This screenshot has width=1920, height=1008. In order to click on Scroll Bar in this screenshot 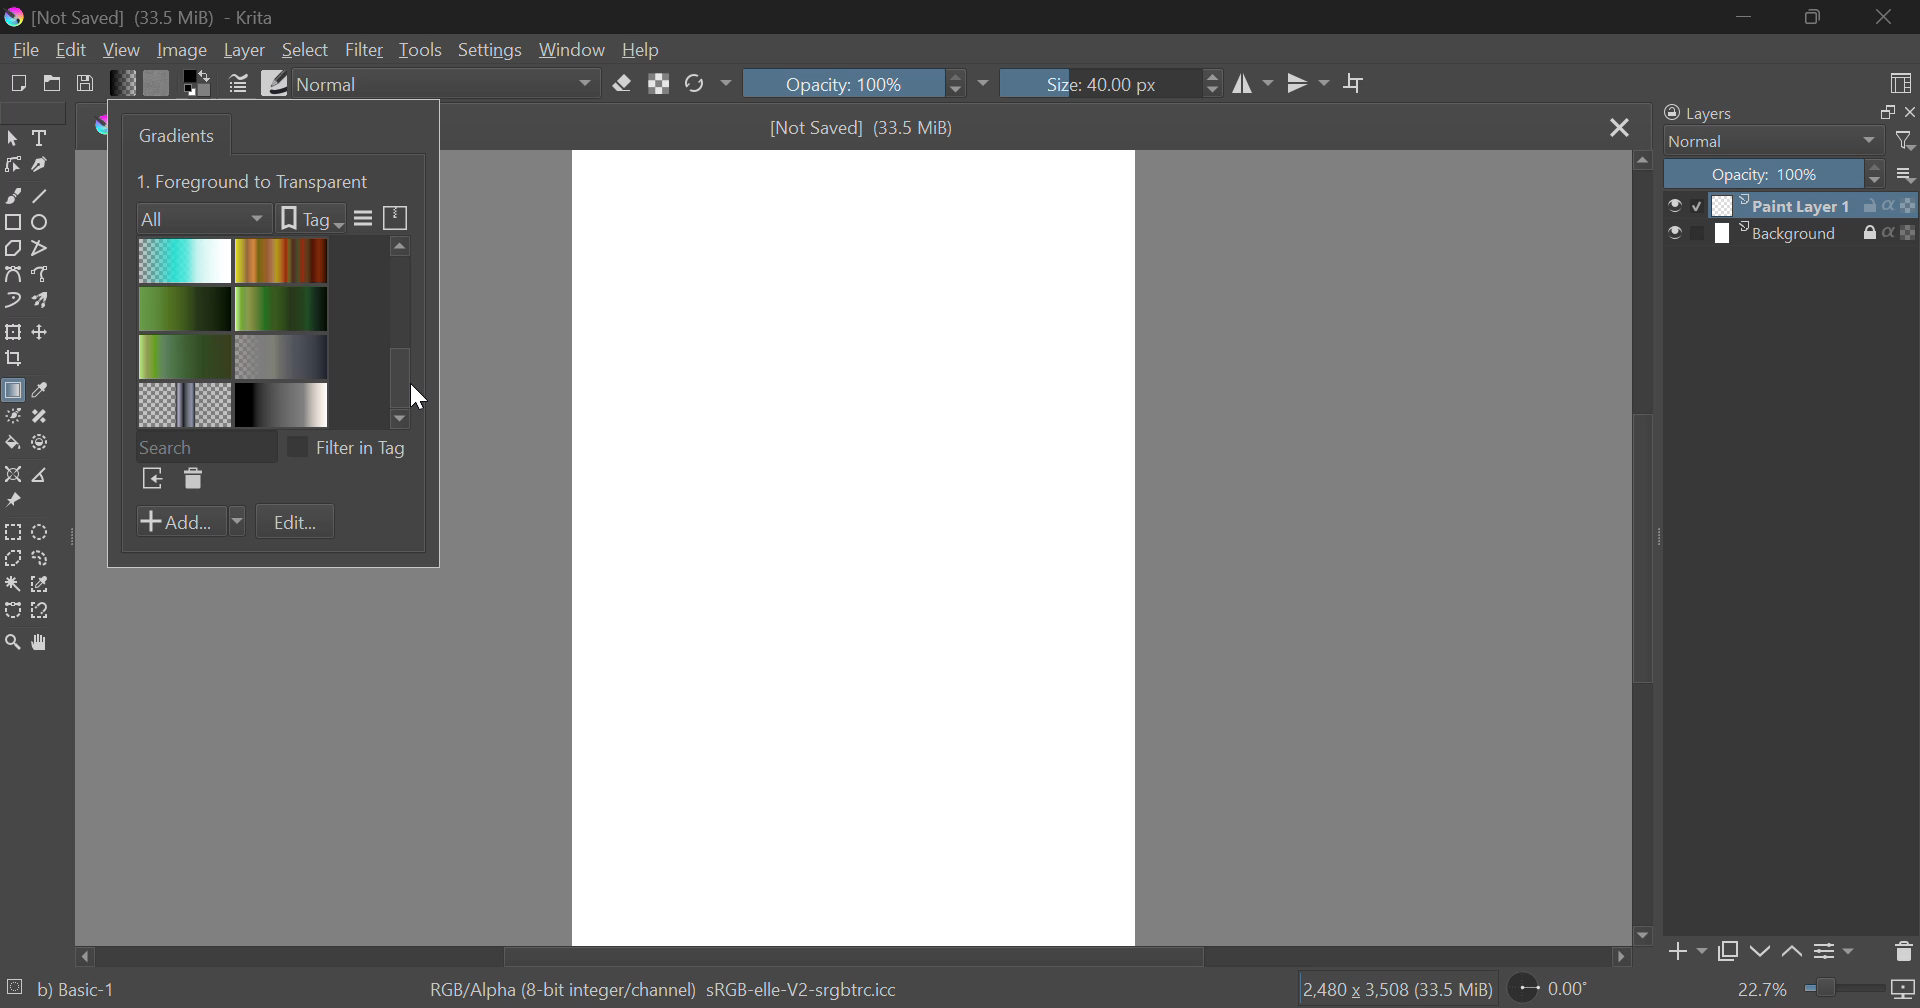, I will do `click(856, 955)`.